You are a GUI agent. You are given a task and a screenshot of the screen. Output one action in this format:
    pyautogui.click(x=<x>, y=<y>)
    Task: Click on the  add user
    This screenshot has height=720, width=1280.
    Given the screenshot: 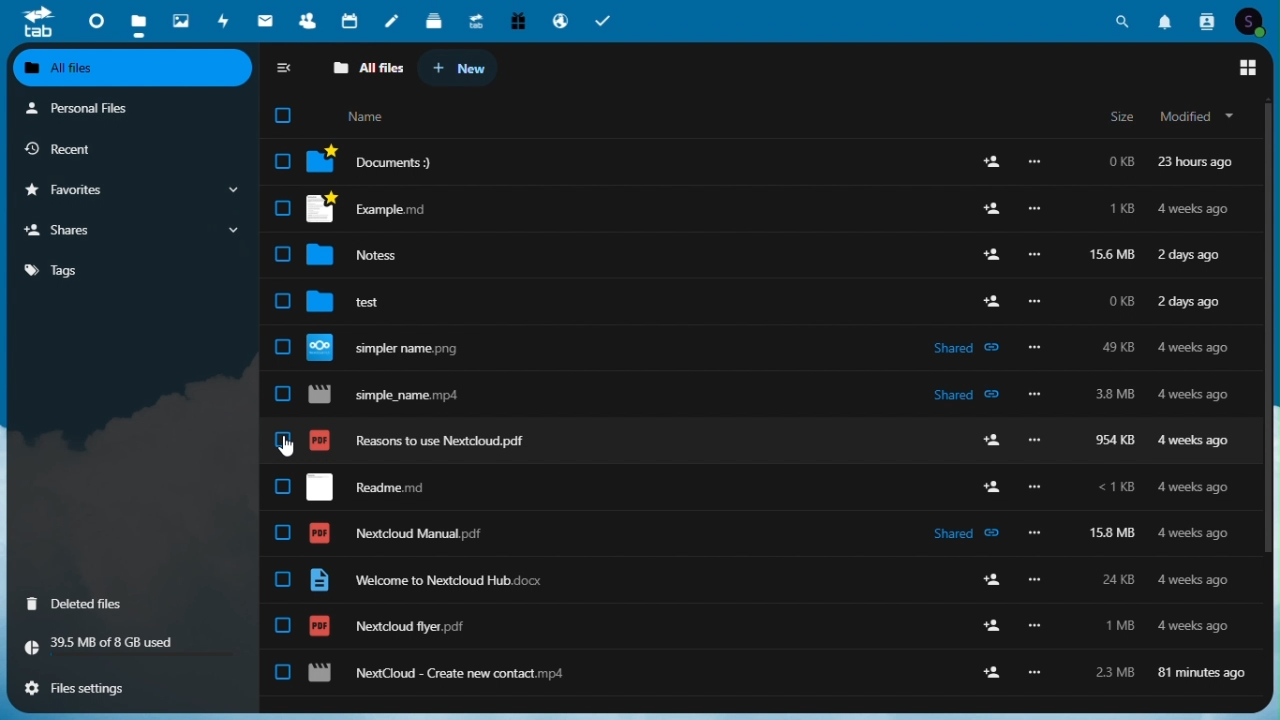 What is the action you would take?
    pyautogui.click(x=989, y=256)
    